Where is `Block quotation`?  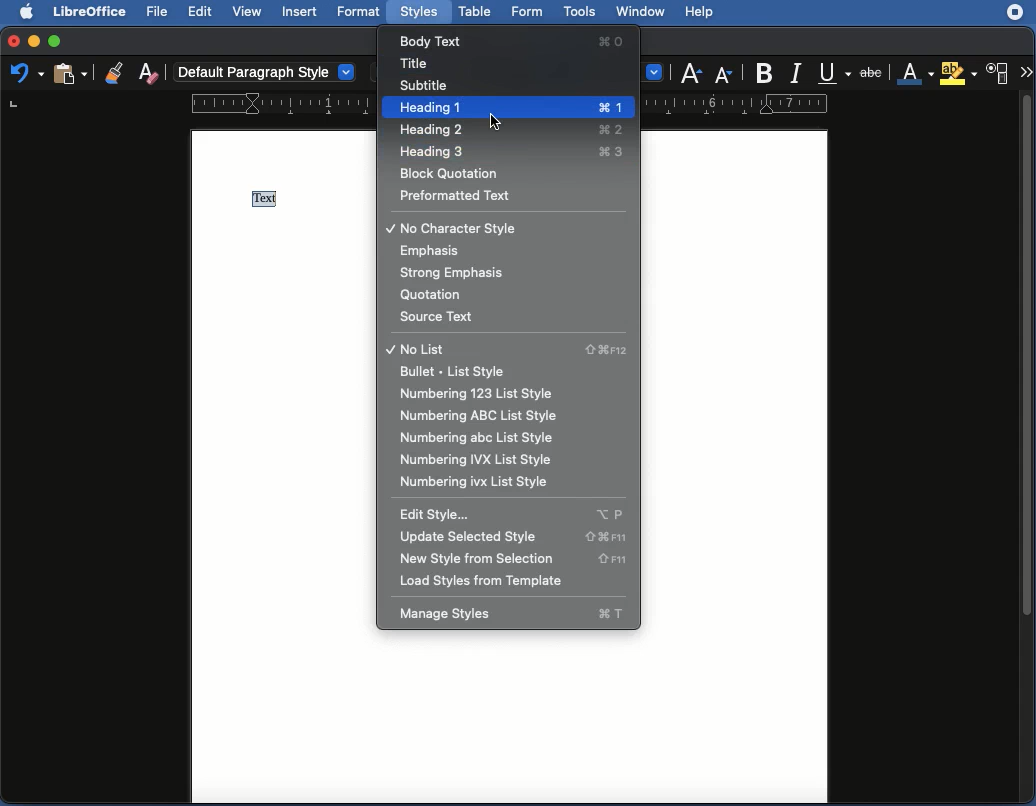
Block quotation is located at coordinates (465, 175).